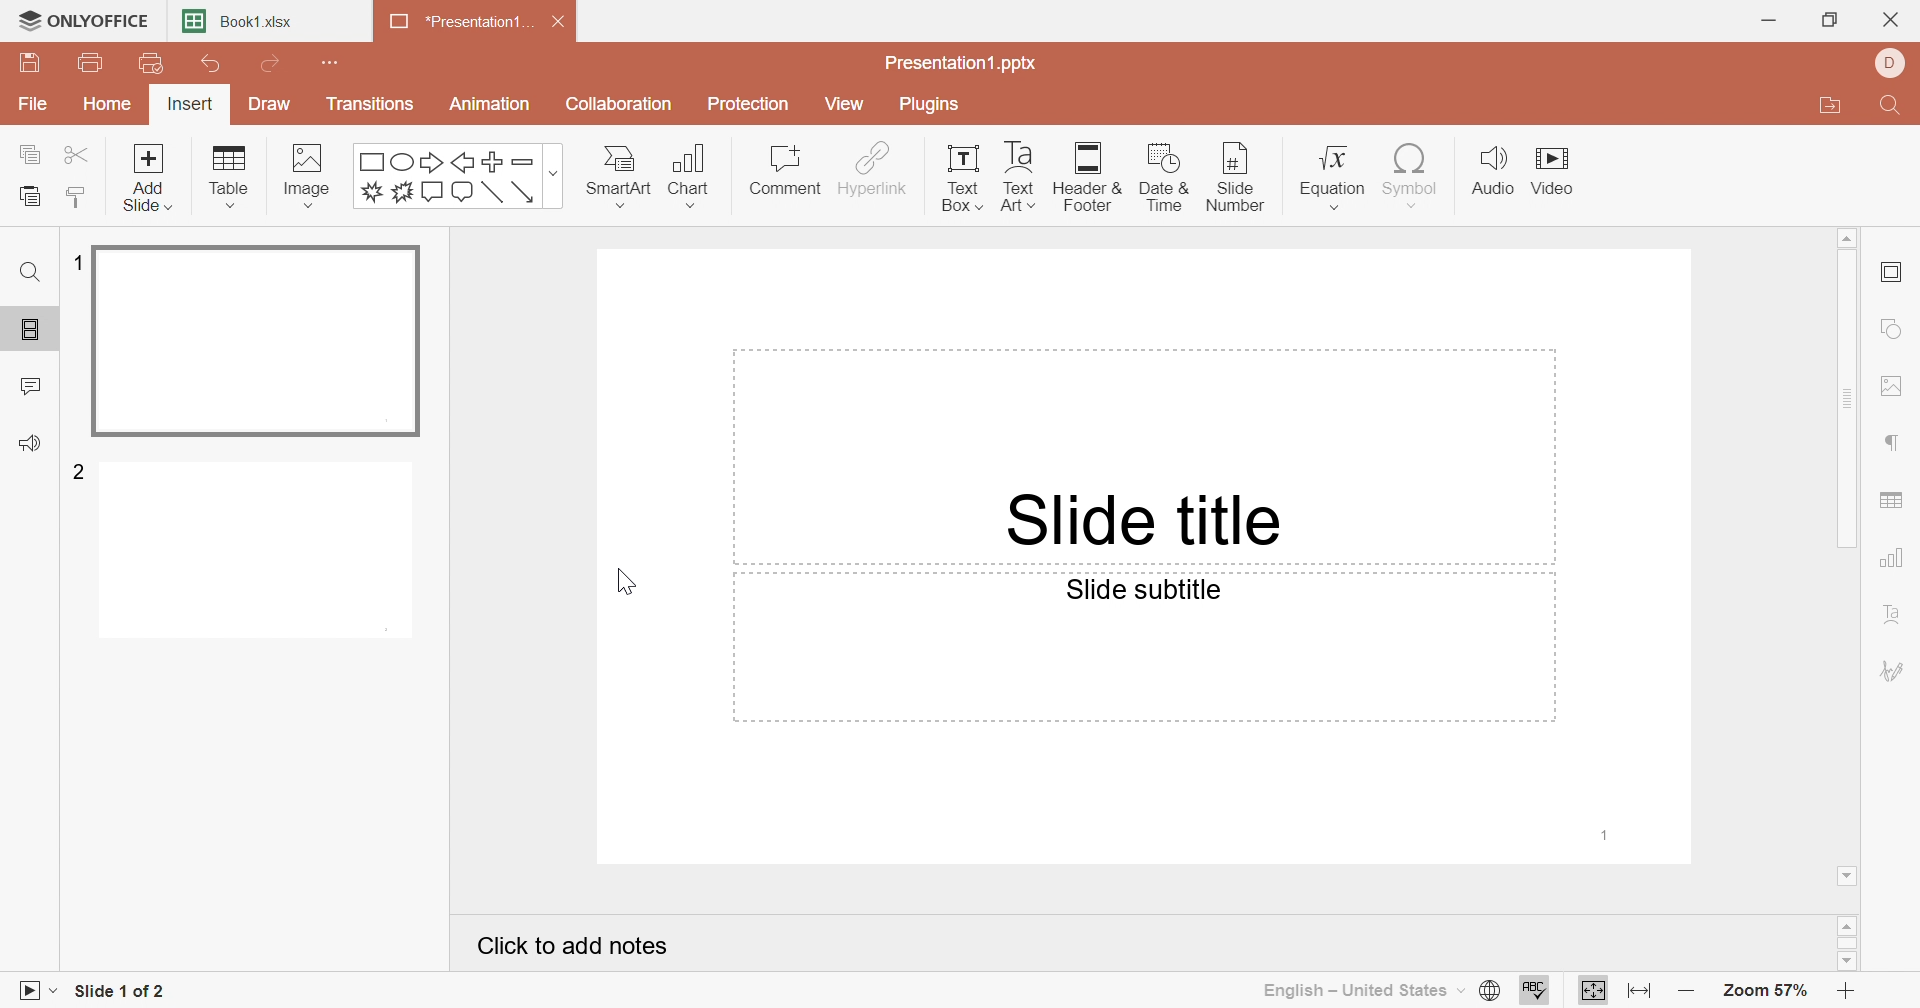 This screenshot has height=1008, width=1920. Describe the element at coordinates (622, 107) in the screenshot. I see `Collaboraion` at that location.